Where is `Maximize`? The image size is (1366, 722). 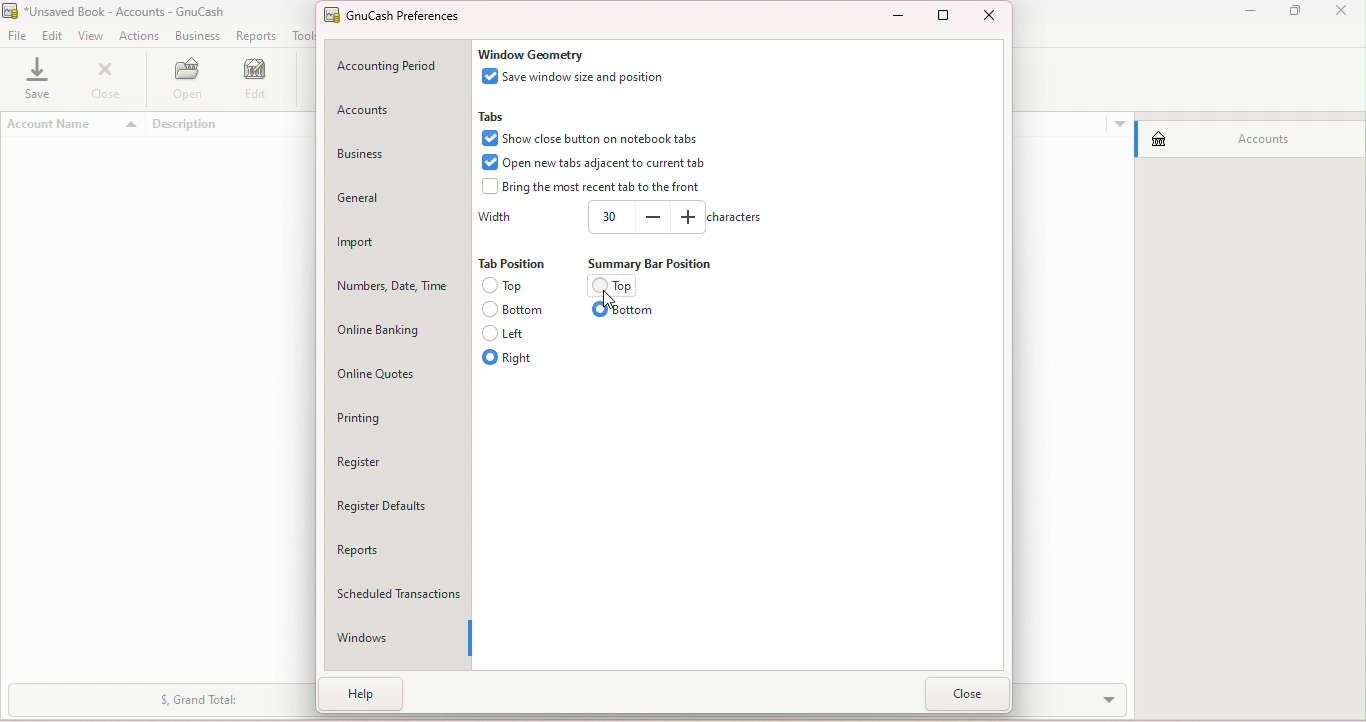
Maximize is located at coordinates (1302, 14).